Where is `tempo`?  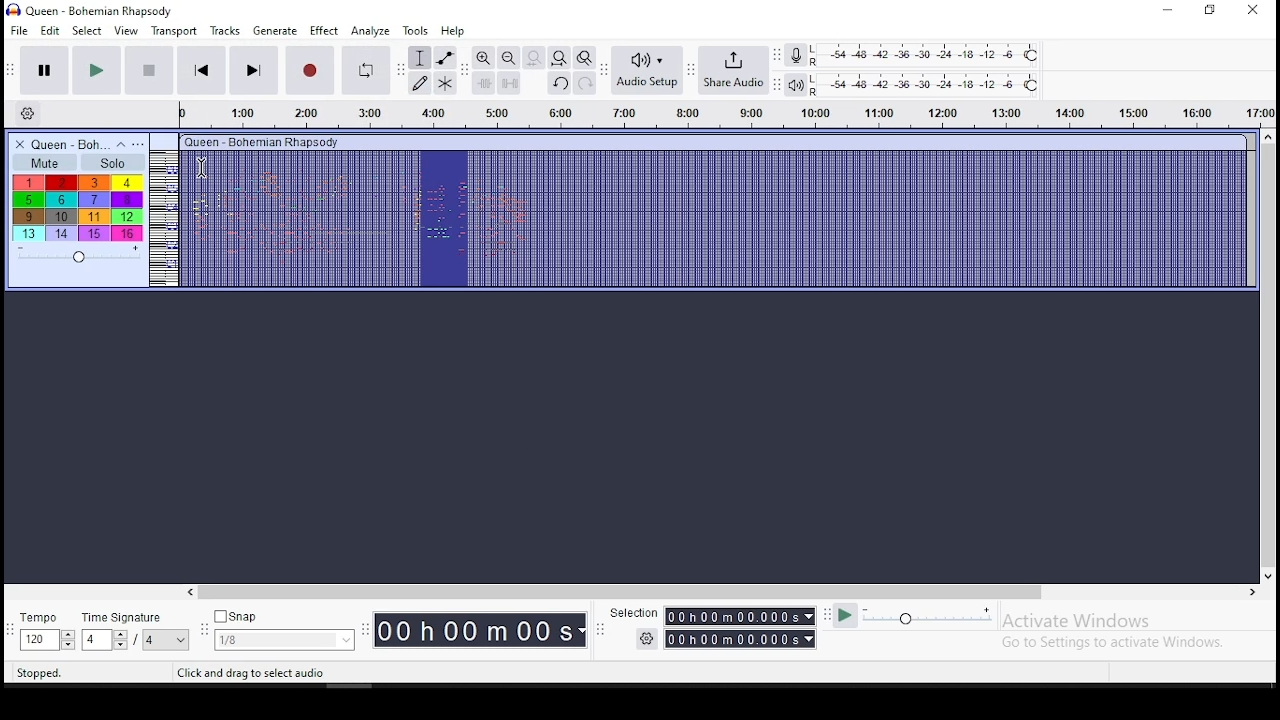 tempo is located at coordinates (47, 632).